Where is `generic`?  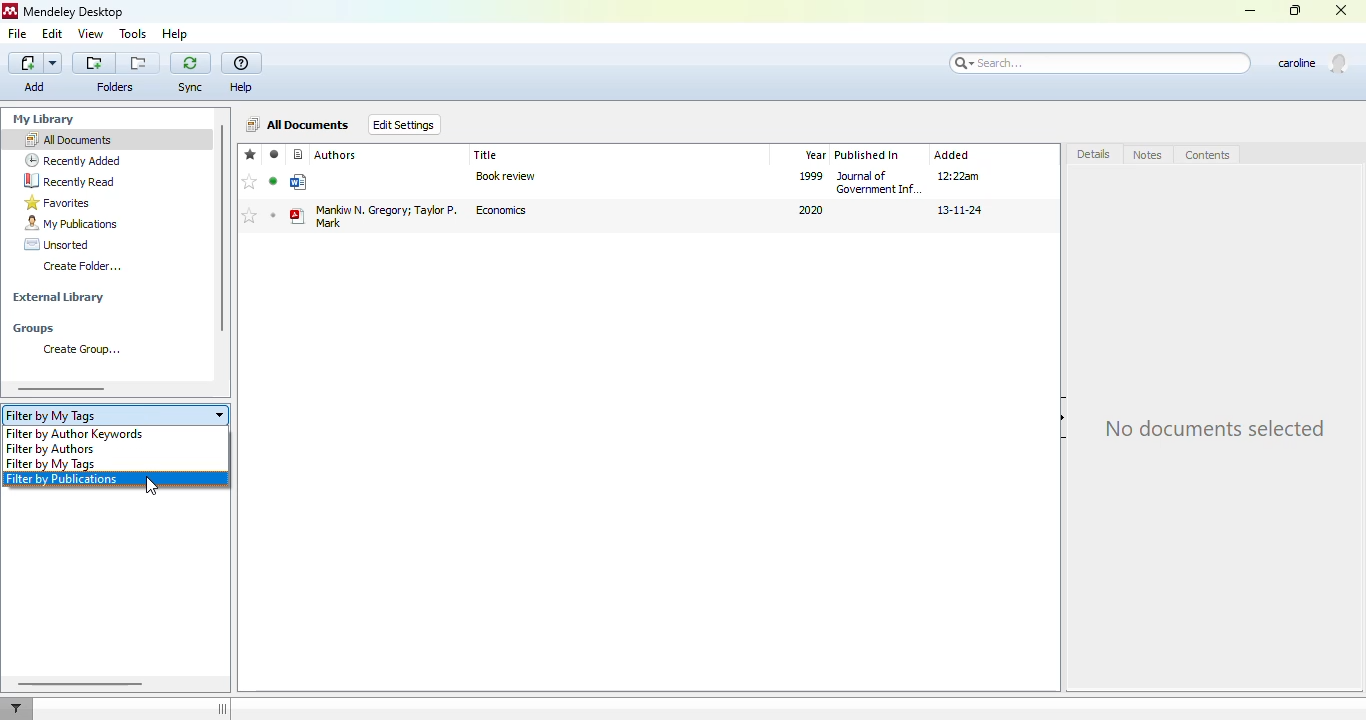
generic is located at coordinates (300, 183).